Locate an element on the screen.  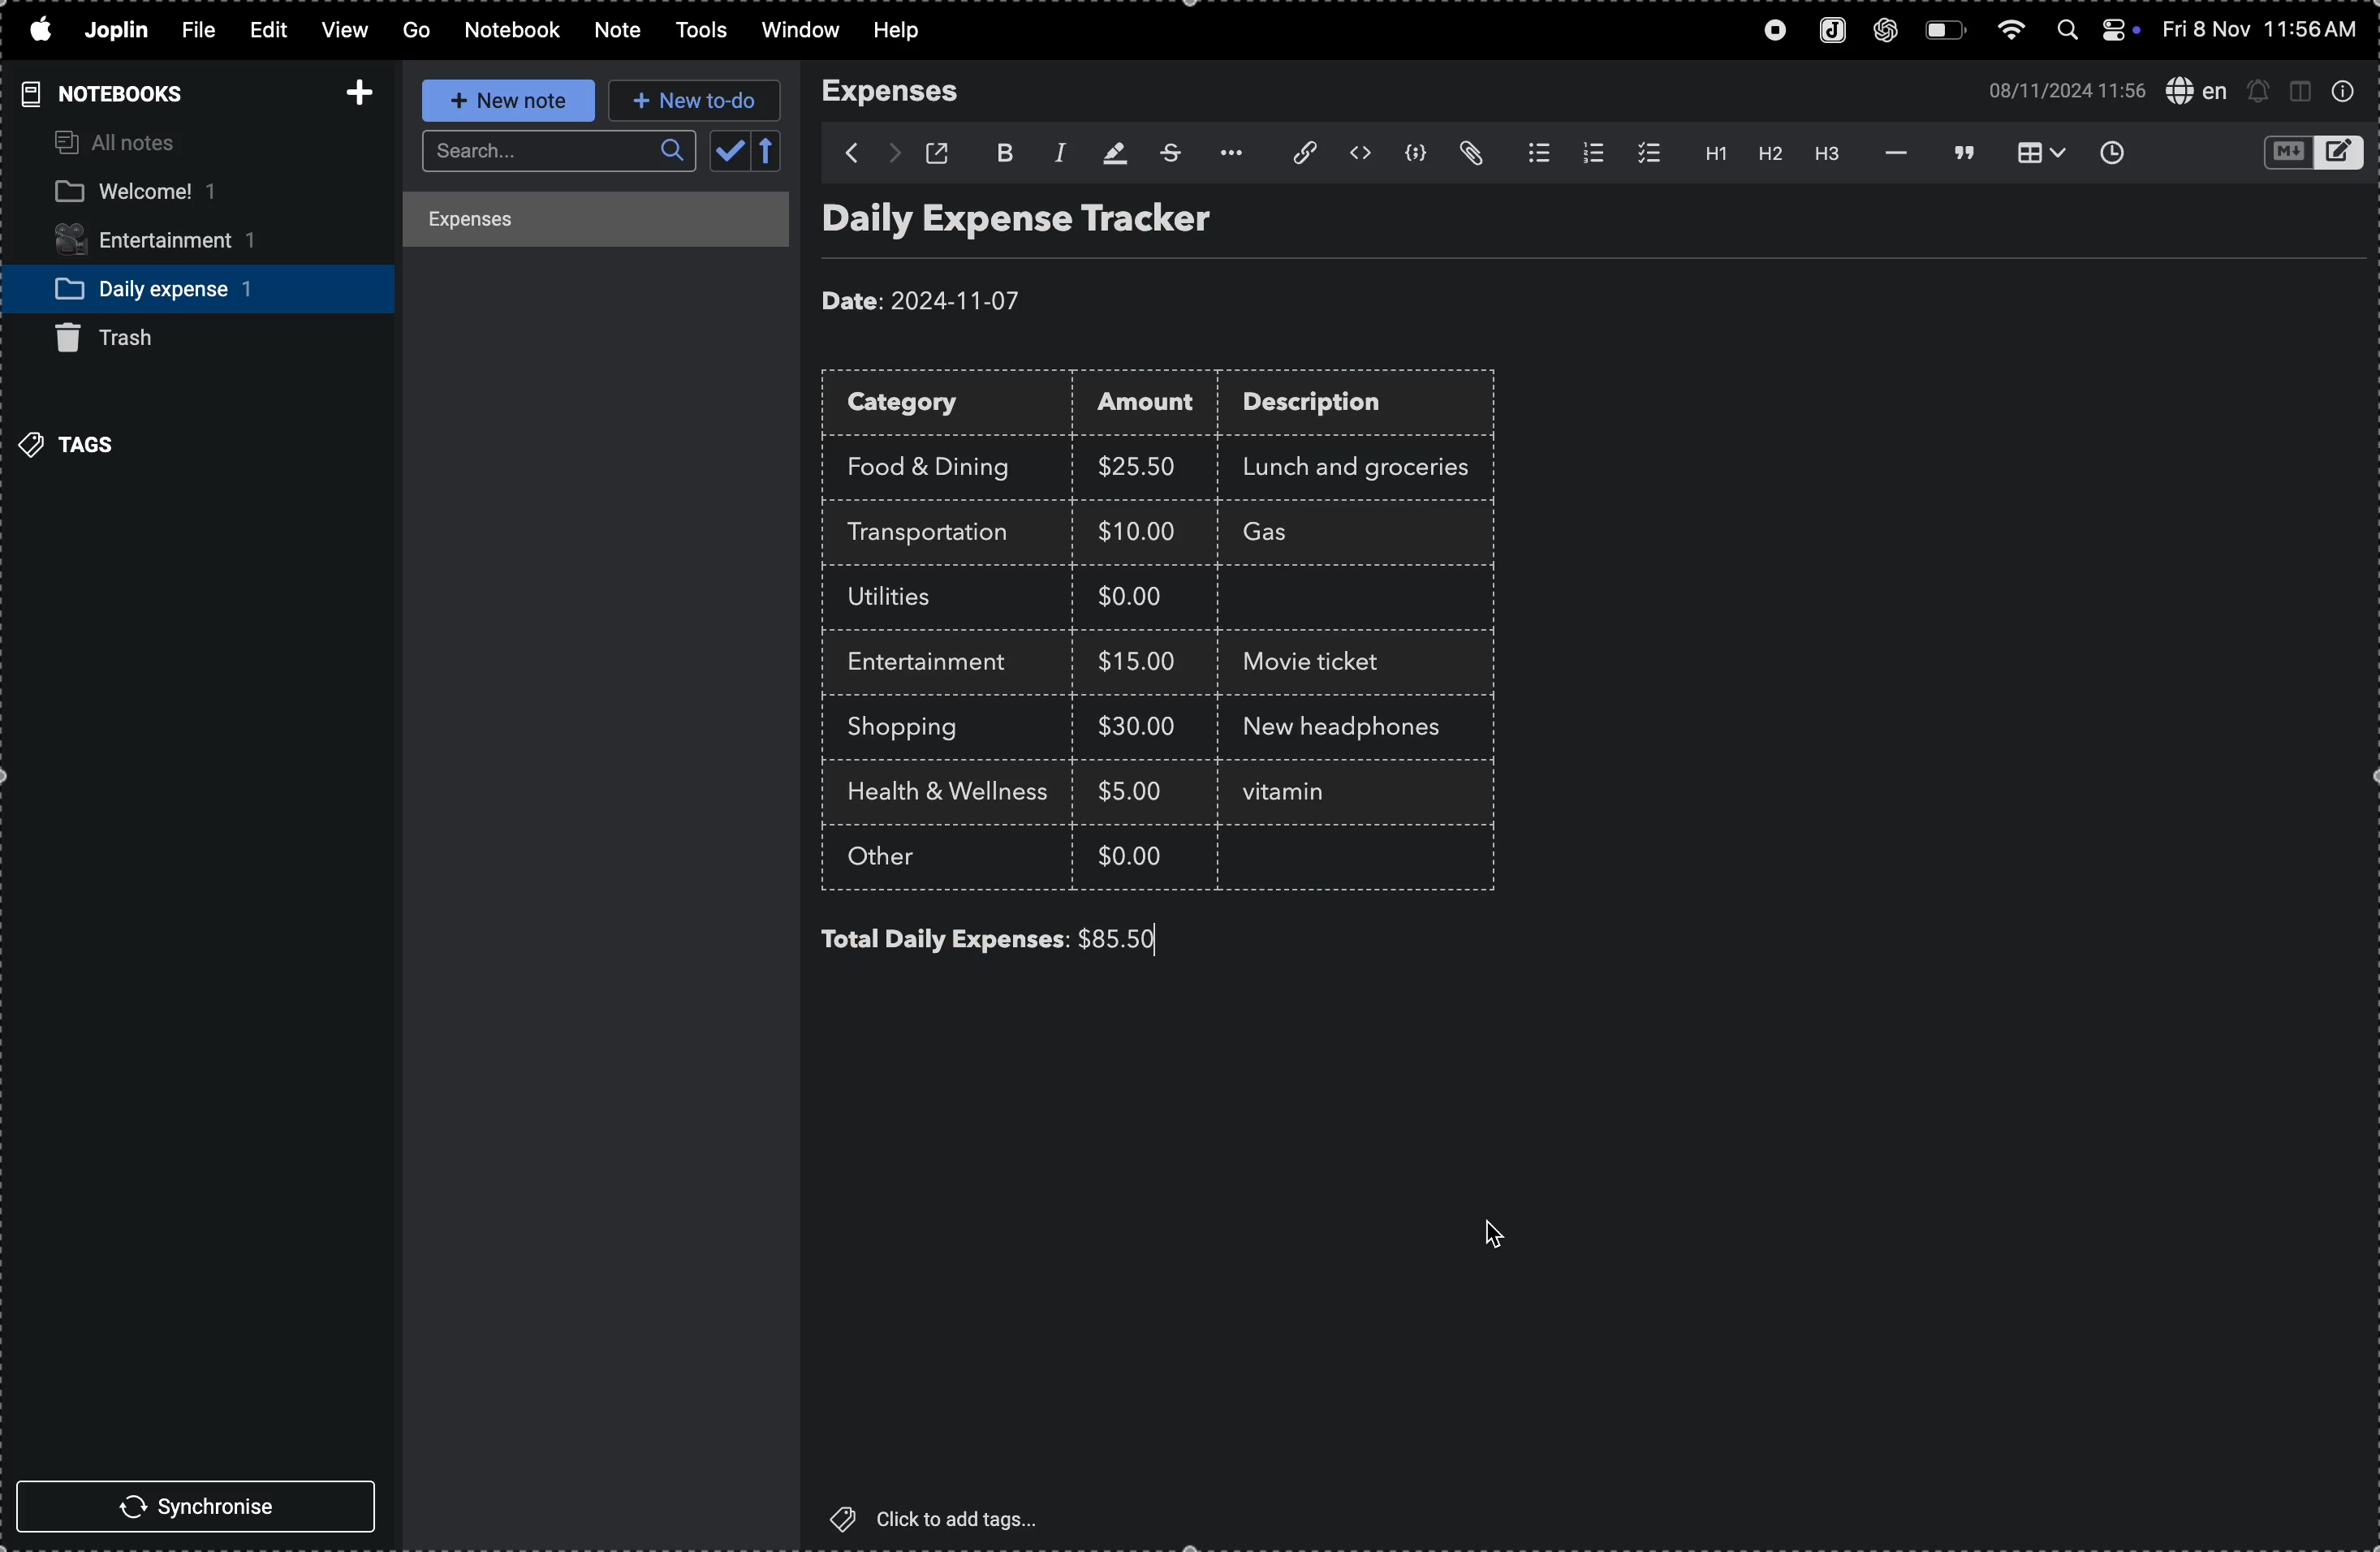
total daily expenses is located at coordinates (942, 939).